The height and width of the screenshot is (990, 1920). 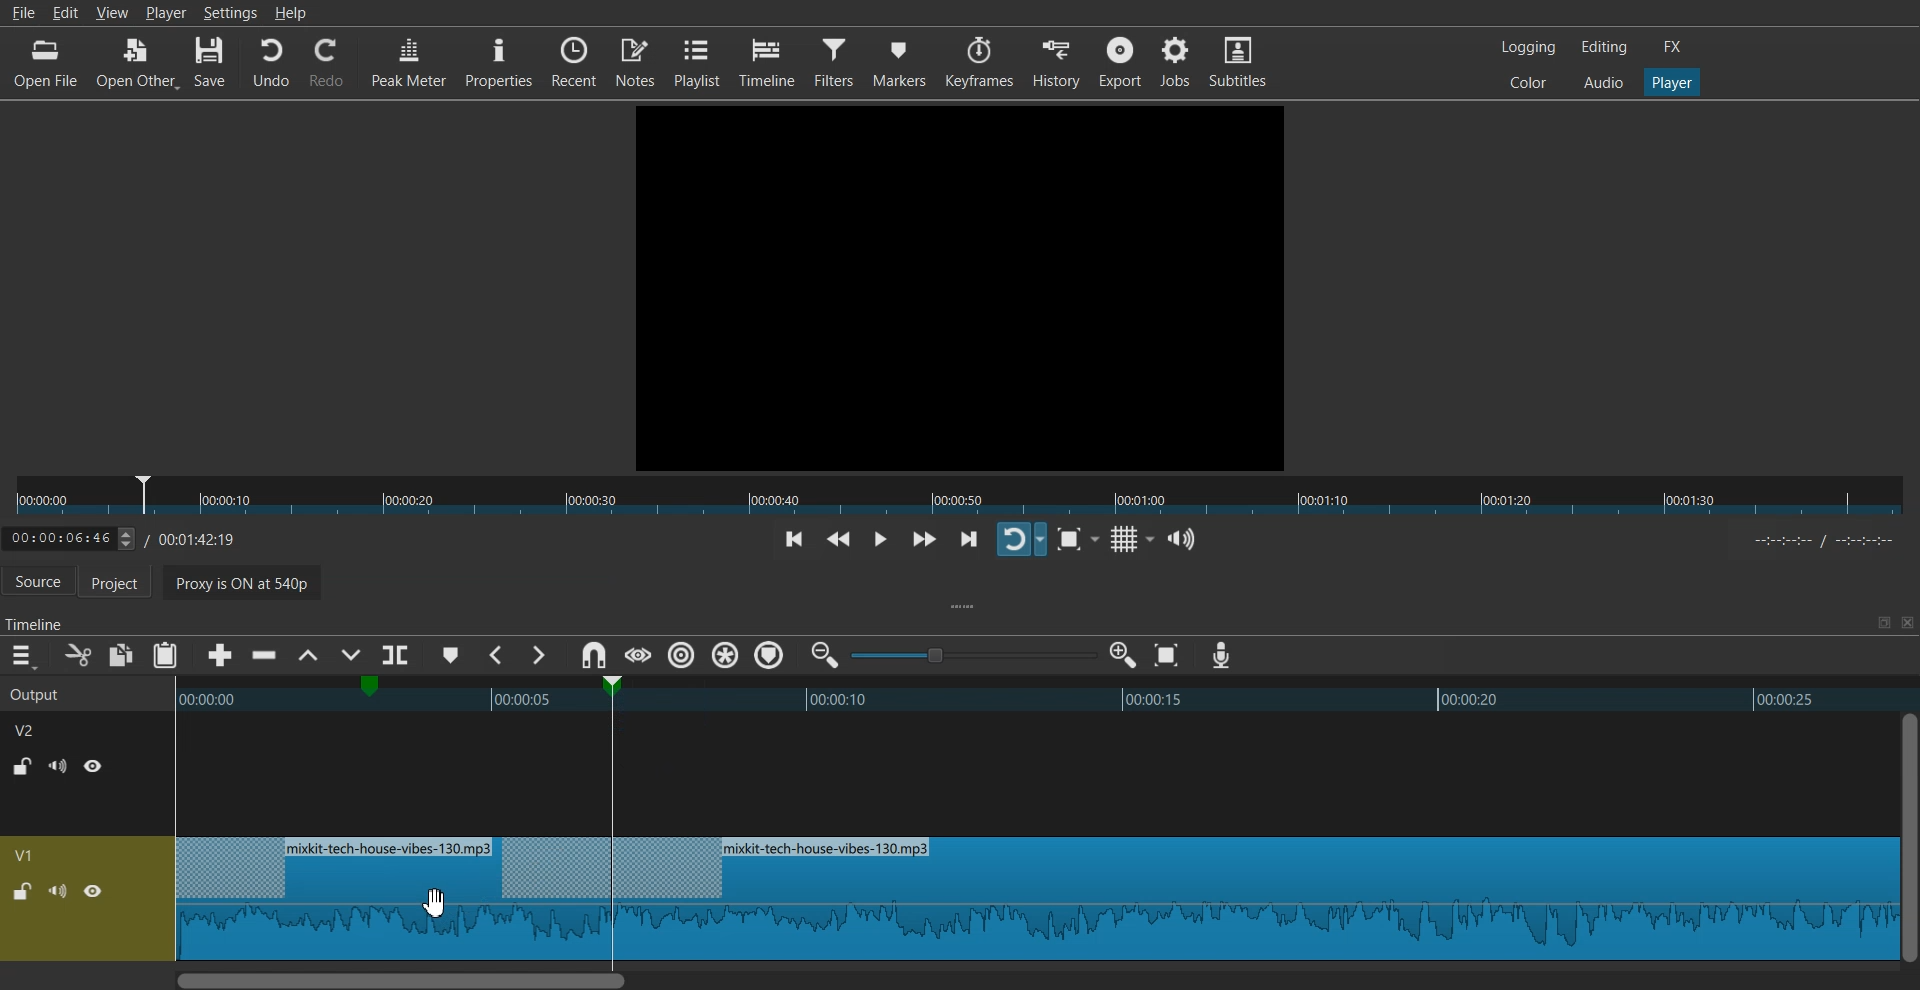 I want to click on Lift, so click(x=307, y=656).